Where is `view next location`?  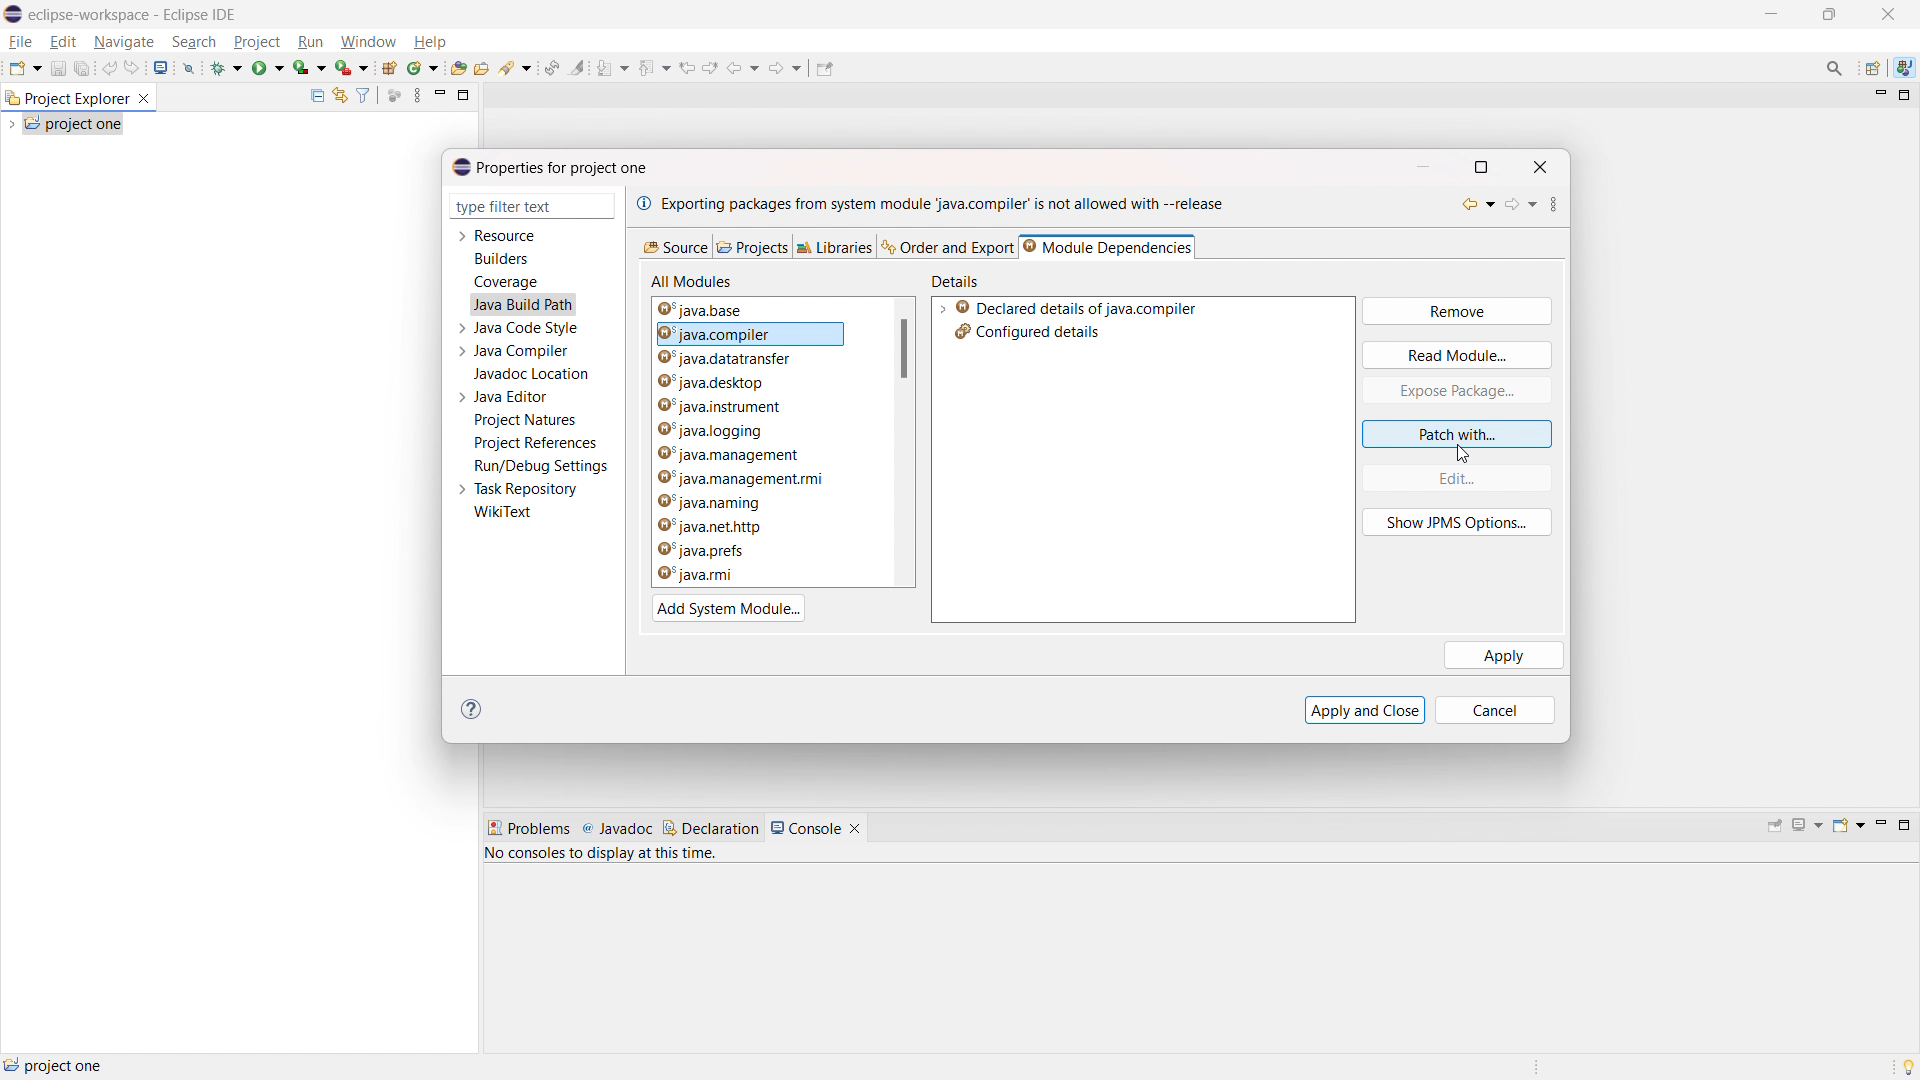
view next location is located at coordinates (710, 65).